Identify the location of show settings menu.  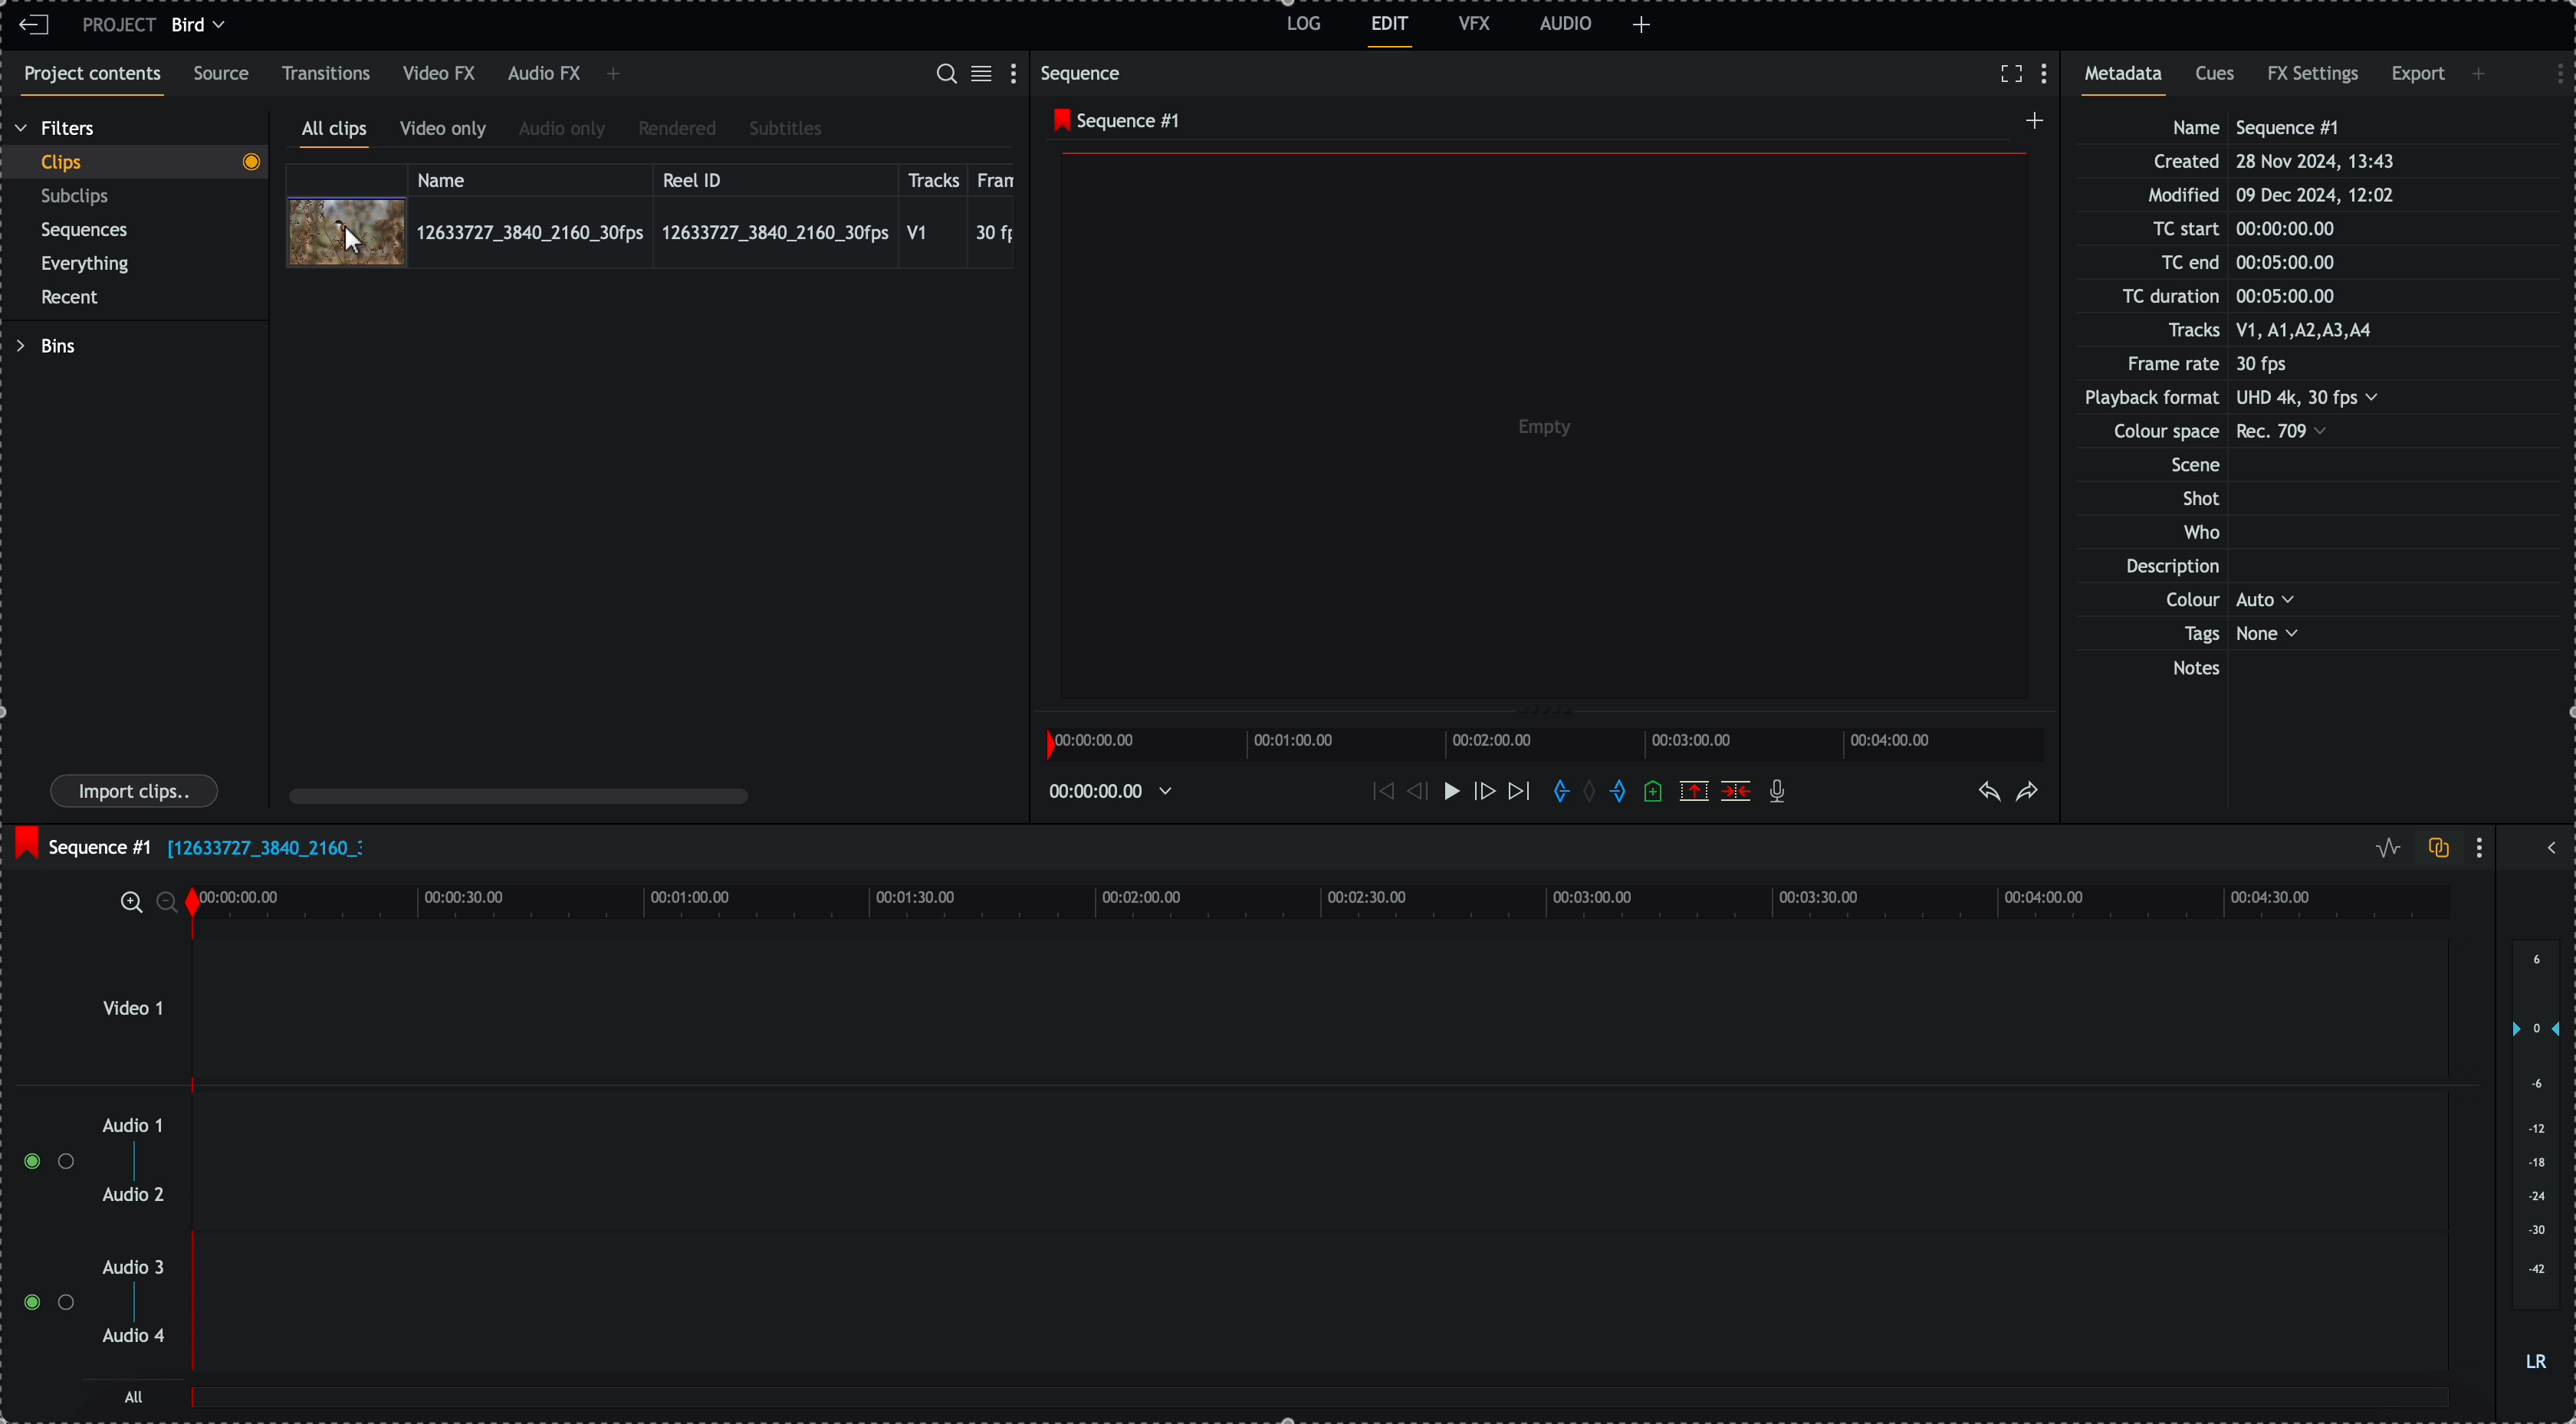
(1018, 72).